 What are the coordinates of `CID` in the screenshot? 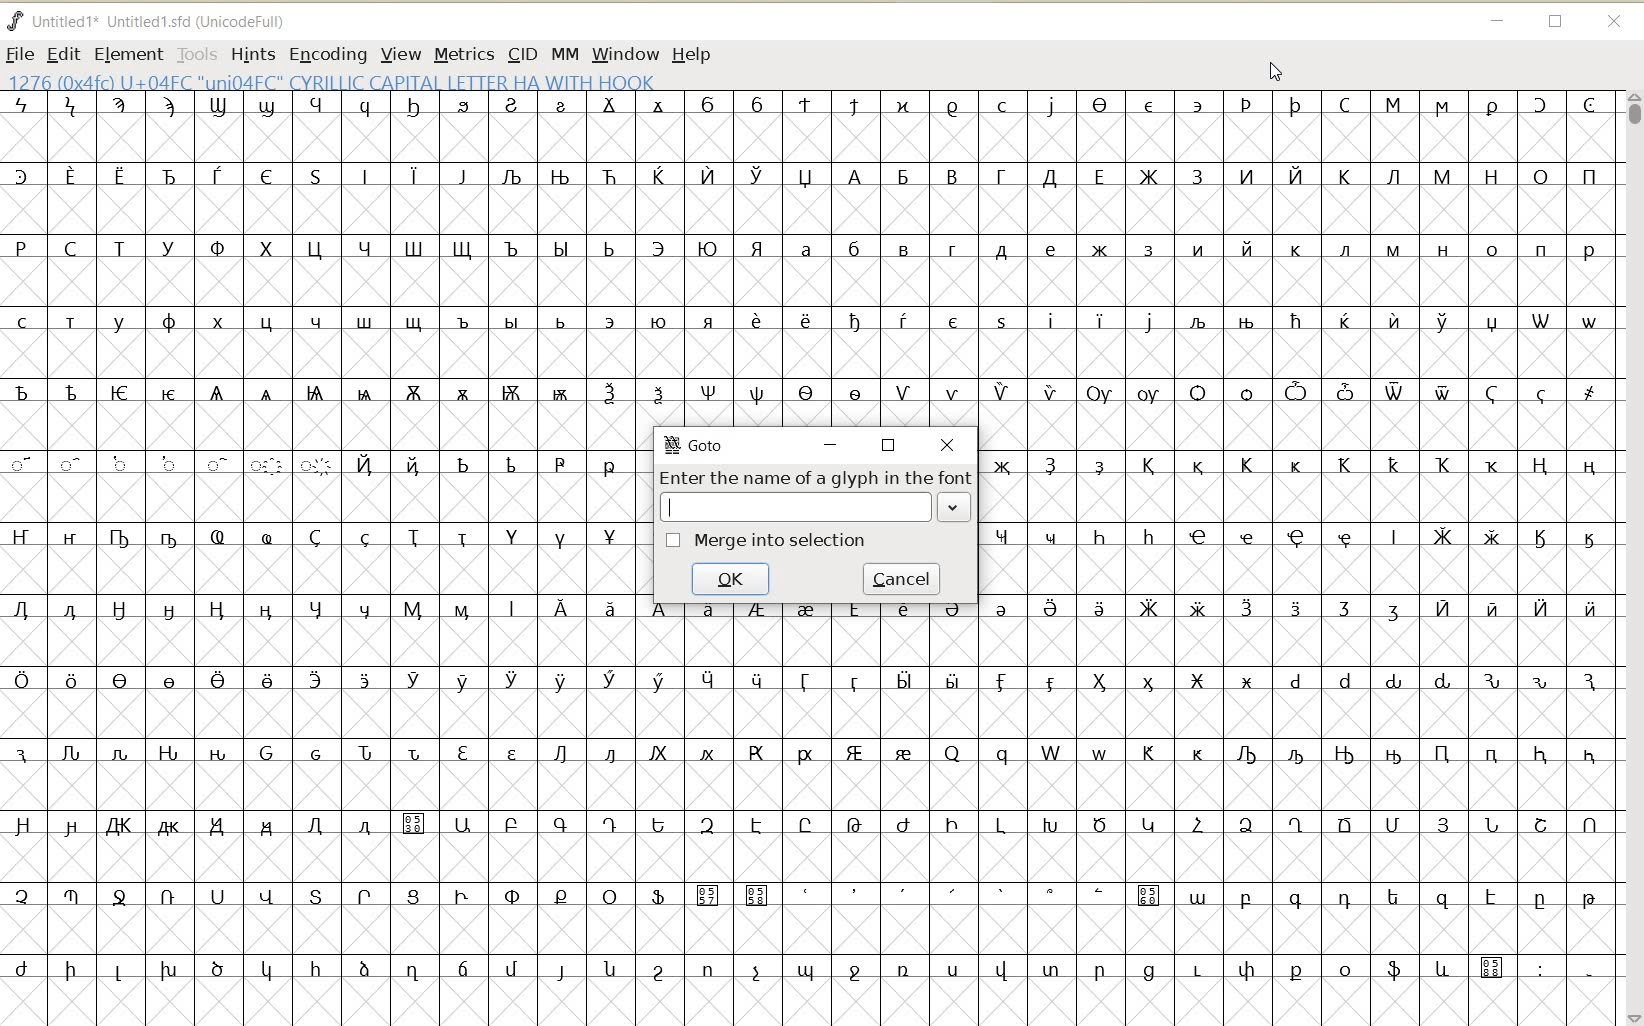 It's located at (523, 53).